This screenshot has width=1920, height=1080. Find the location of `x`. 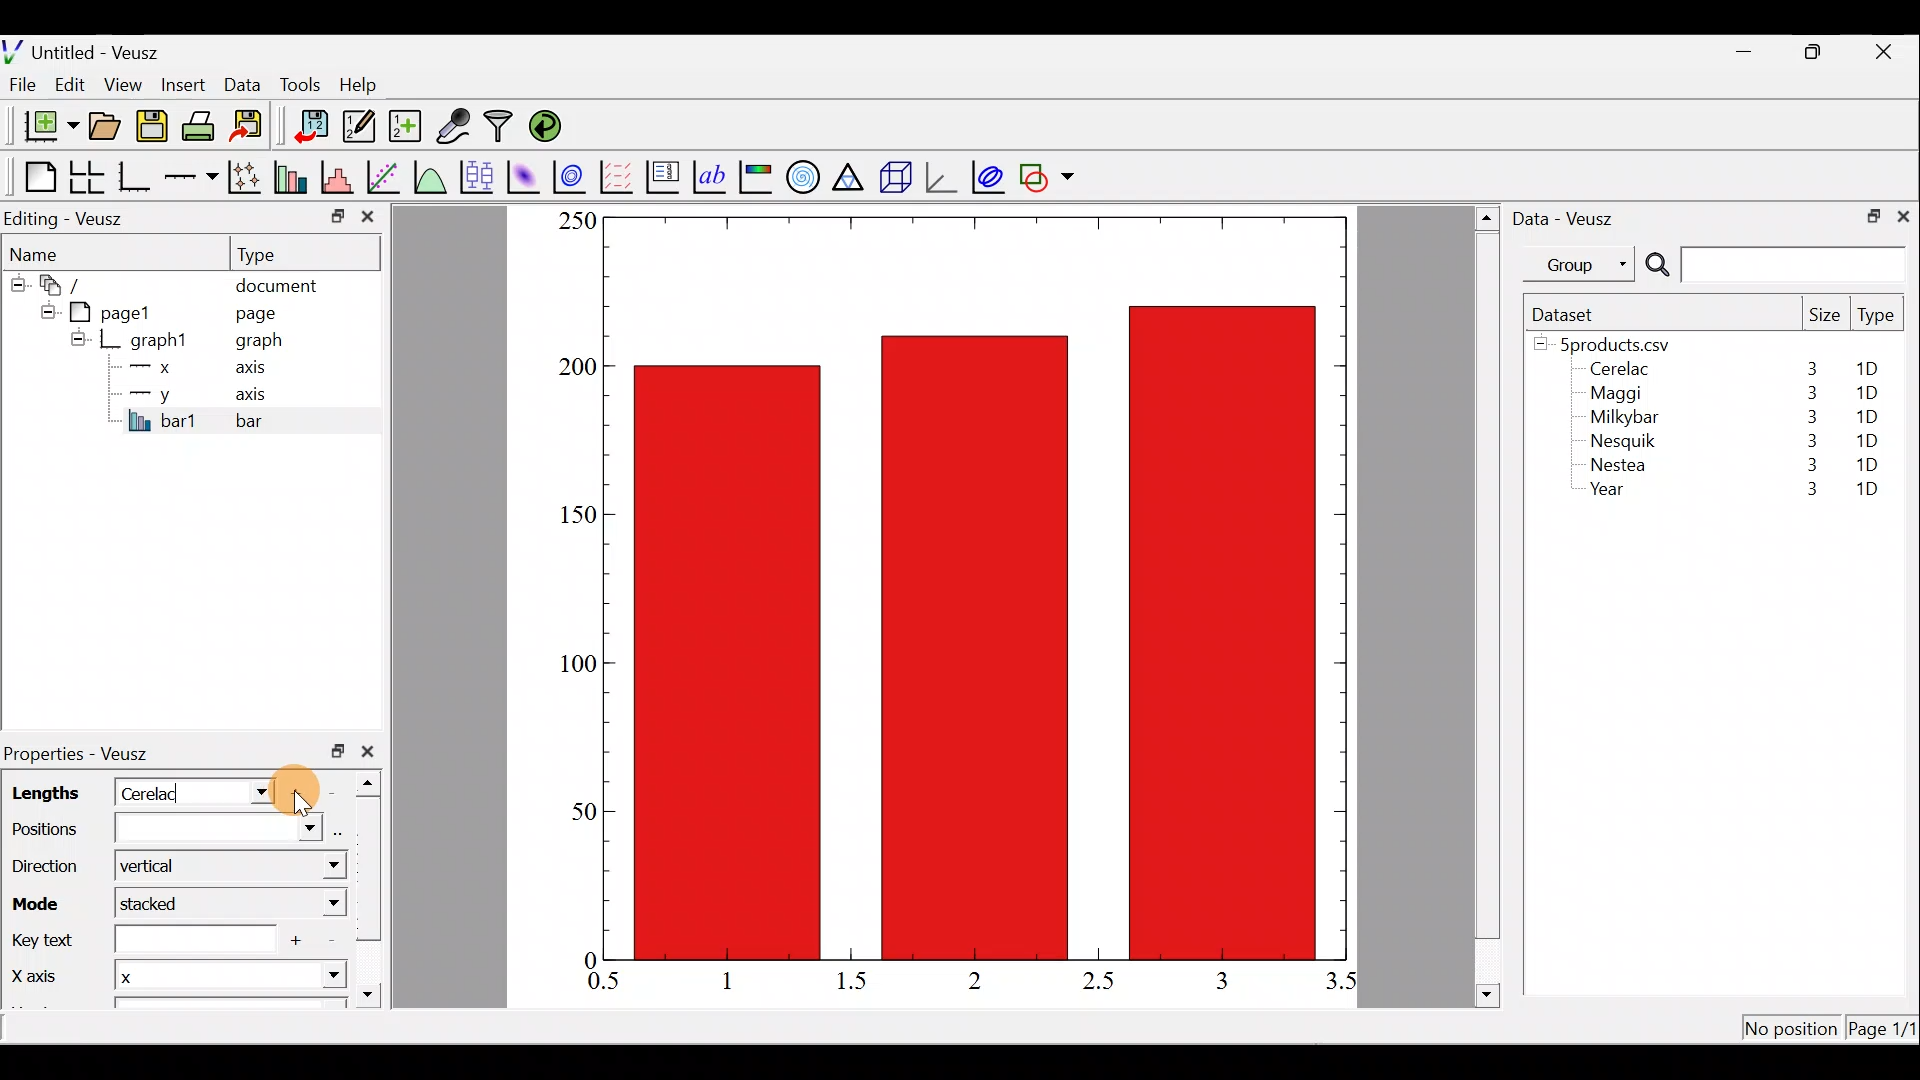

x is located at coordinates (155, 367).